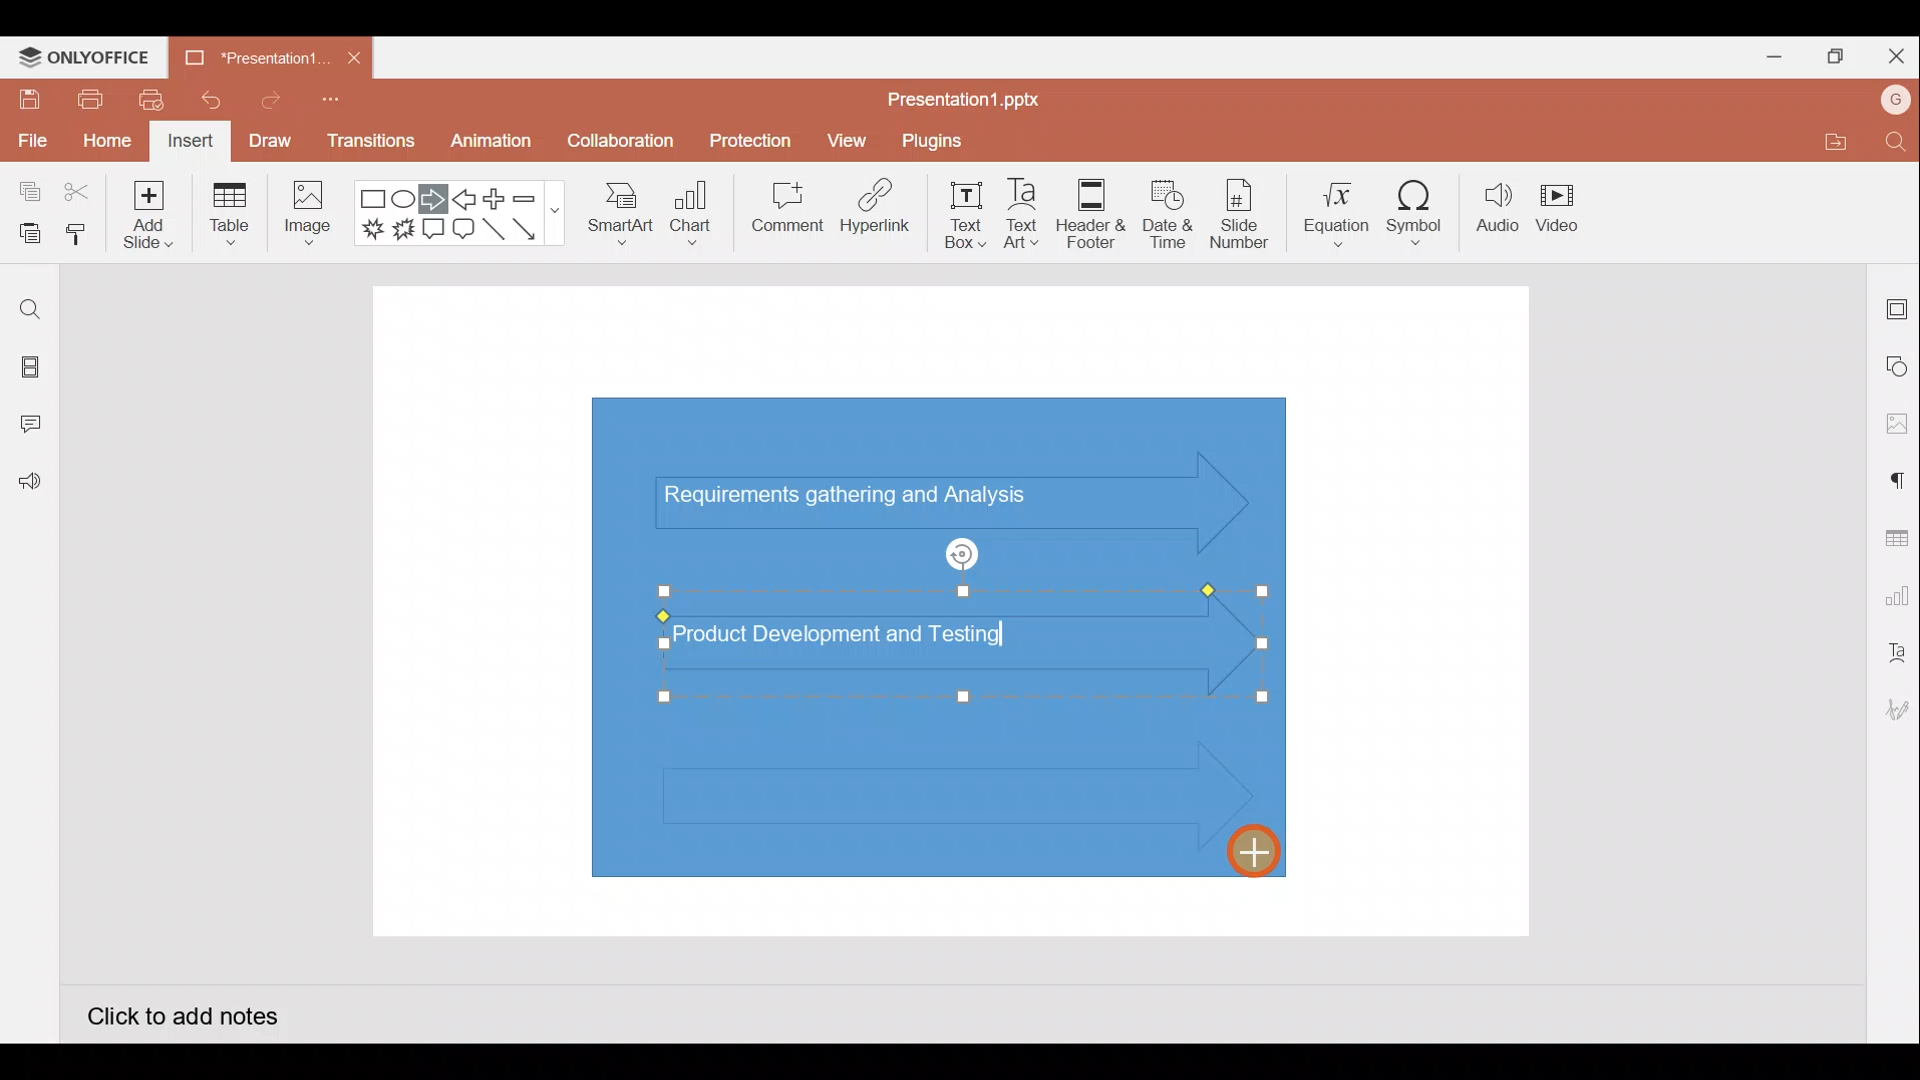 Image resolution: width=1920 pixels, height=1080 pixels. I want to click on Minimize, so click(1766, 53).